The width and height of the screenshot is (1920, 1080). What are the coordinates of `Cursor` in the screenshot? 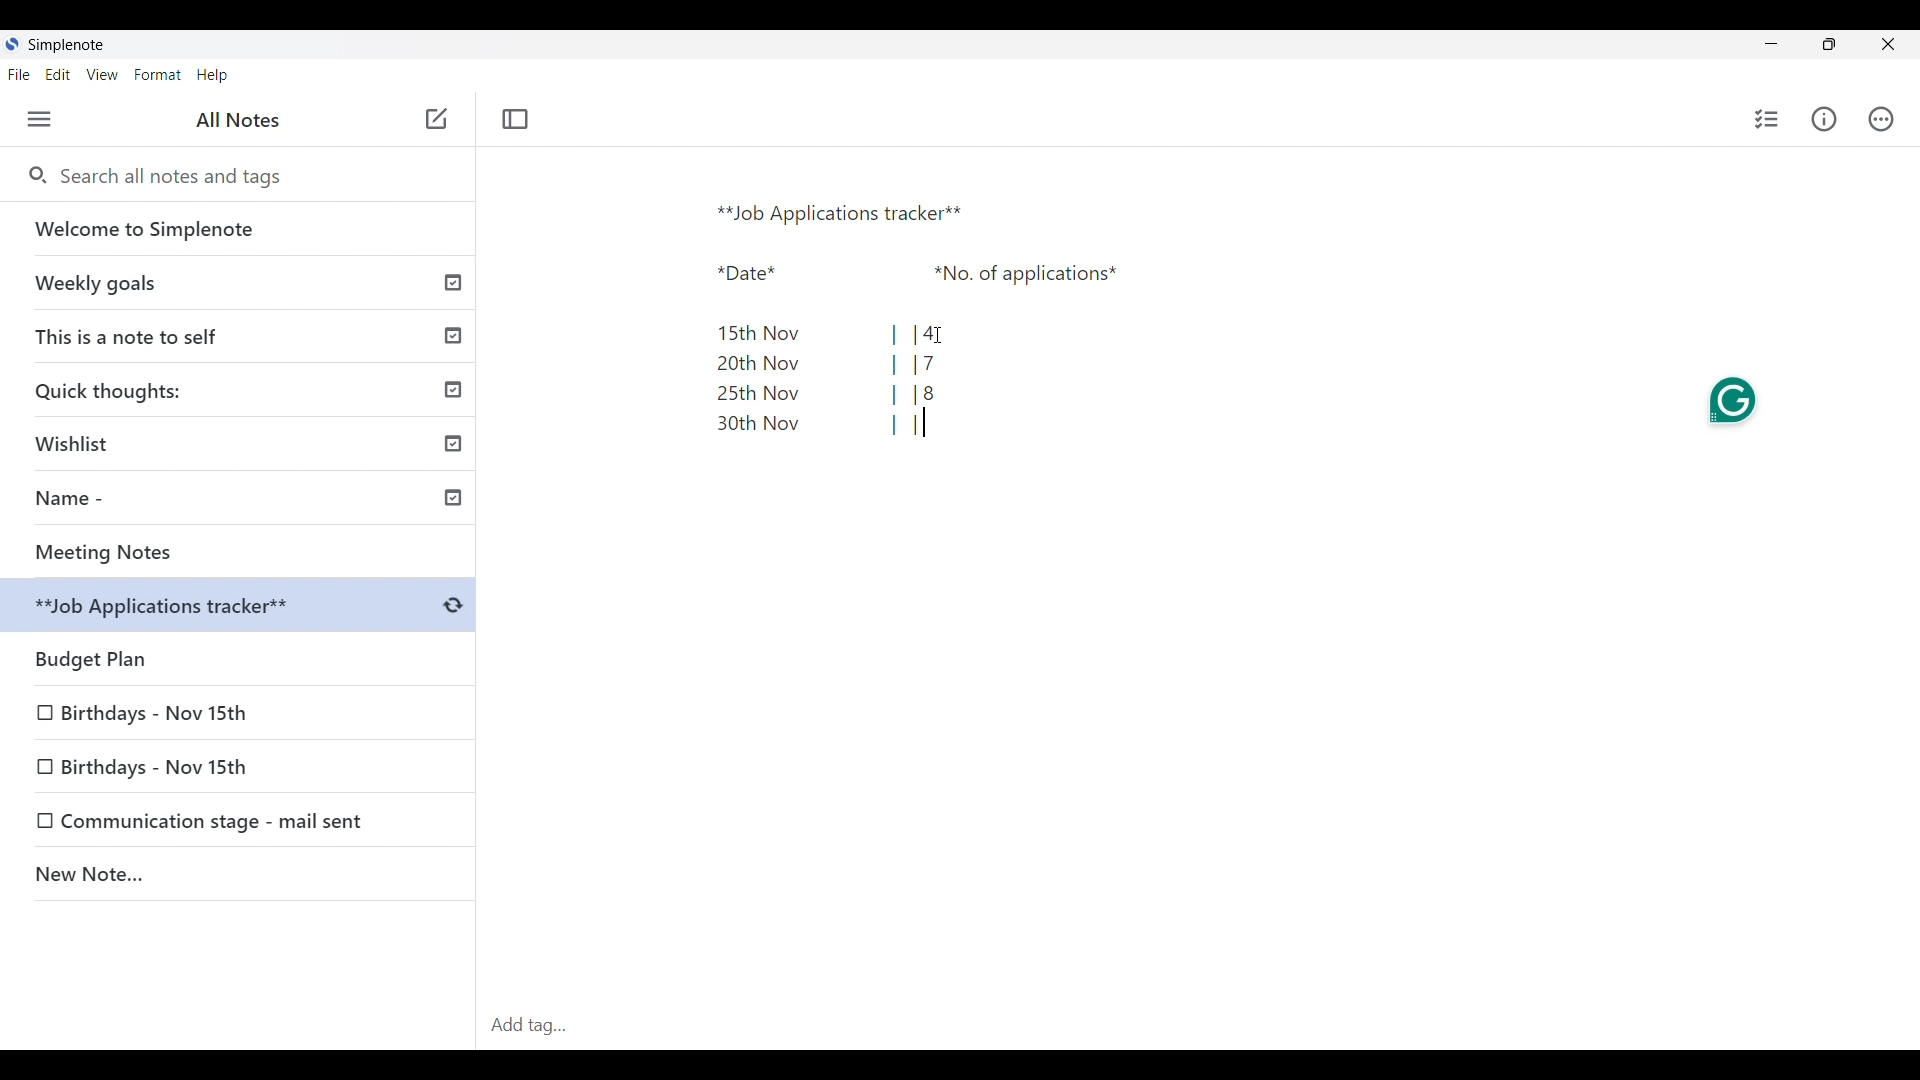 It's located at (940, 333).